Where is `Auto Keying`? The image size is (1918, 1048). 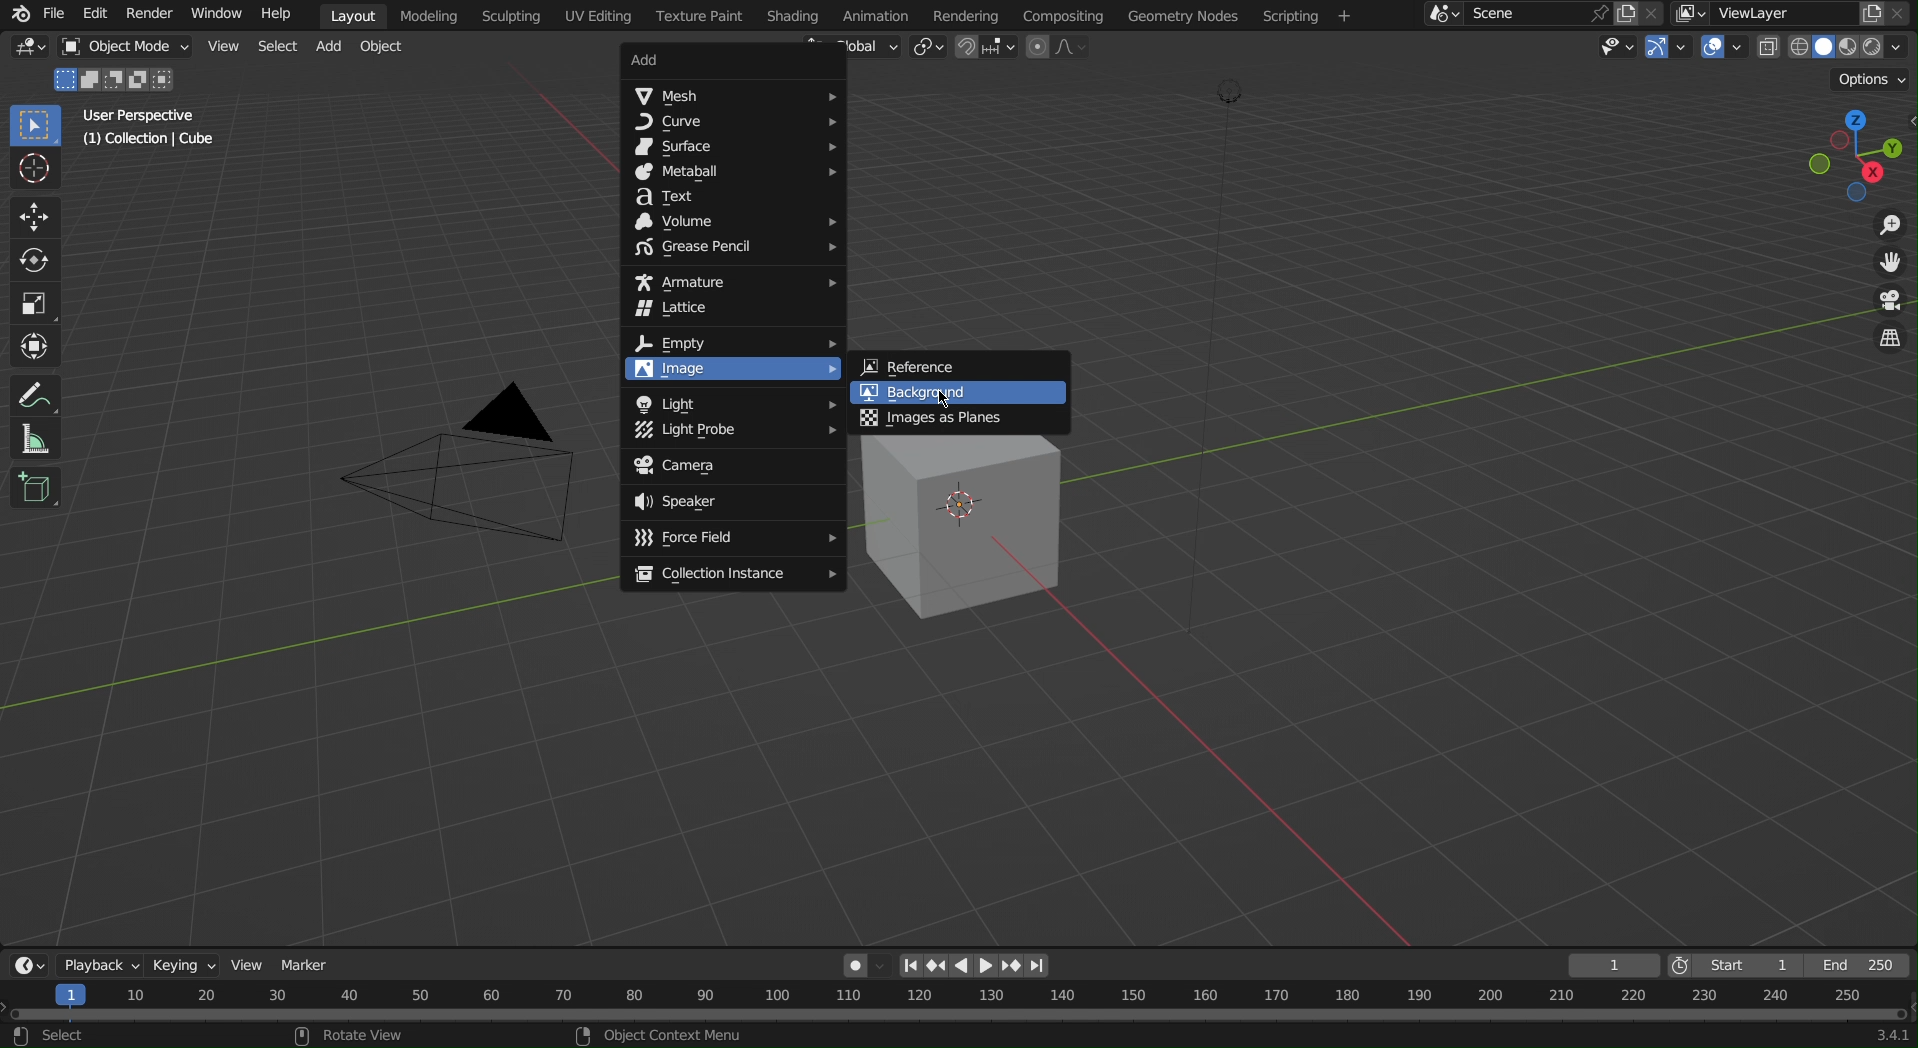
Auto Keying is located at coordinates (861, 965).